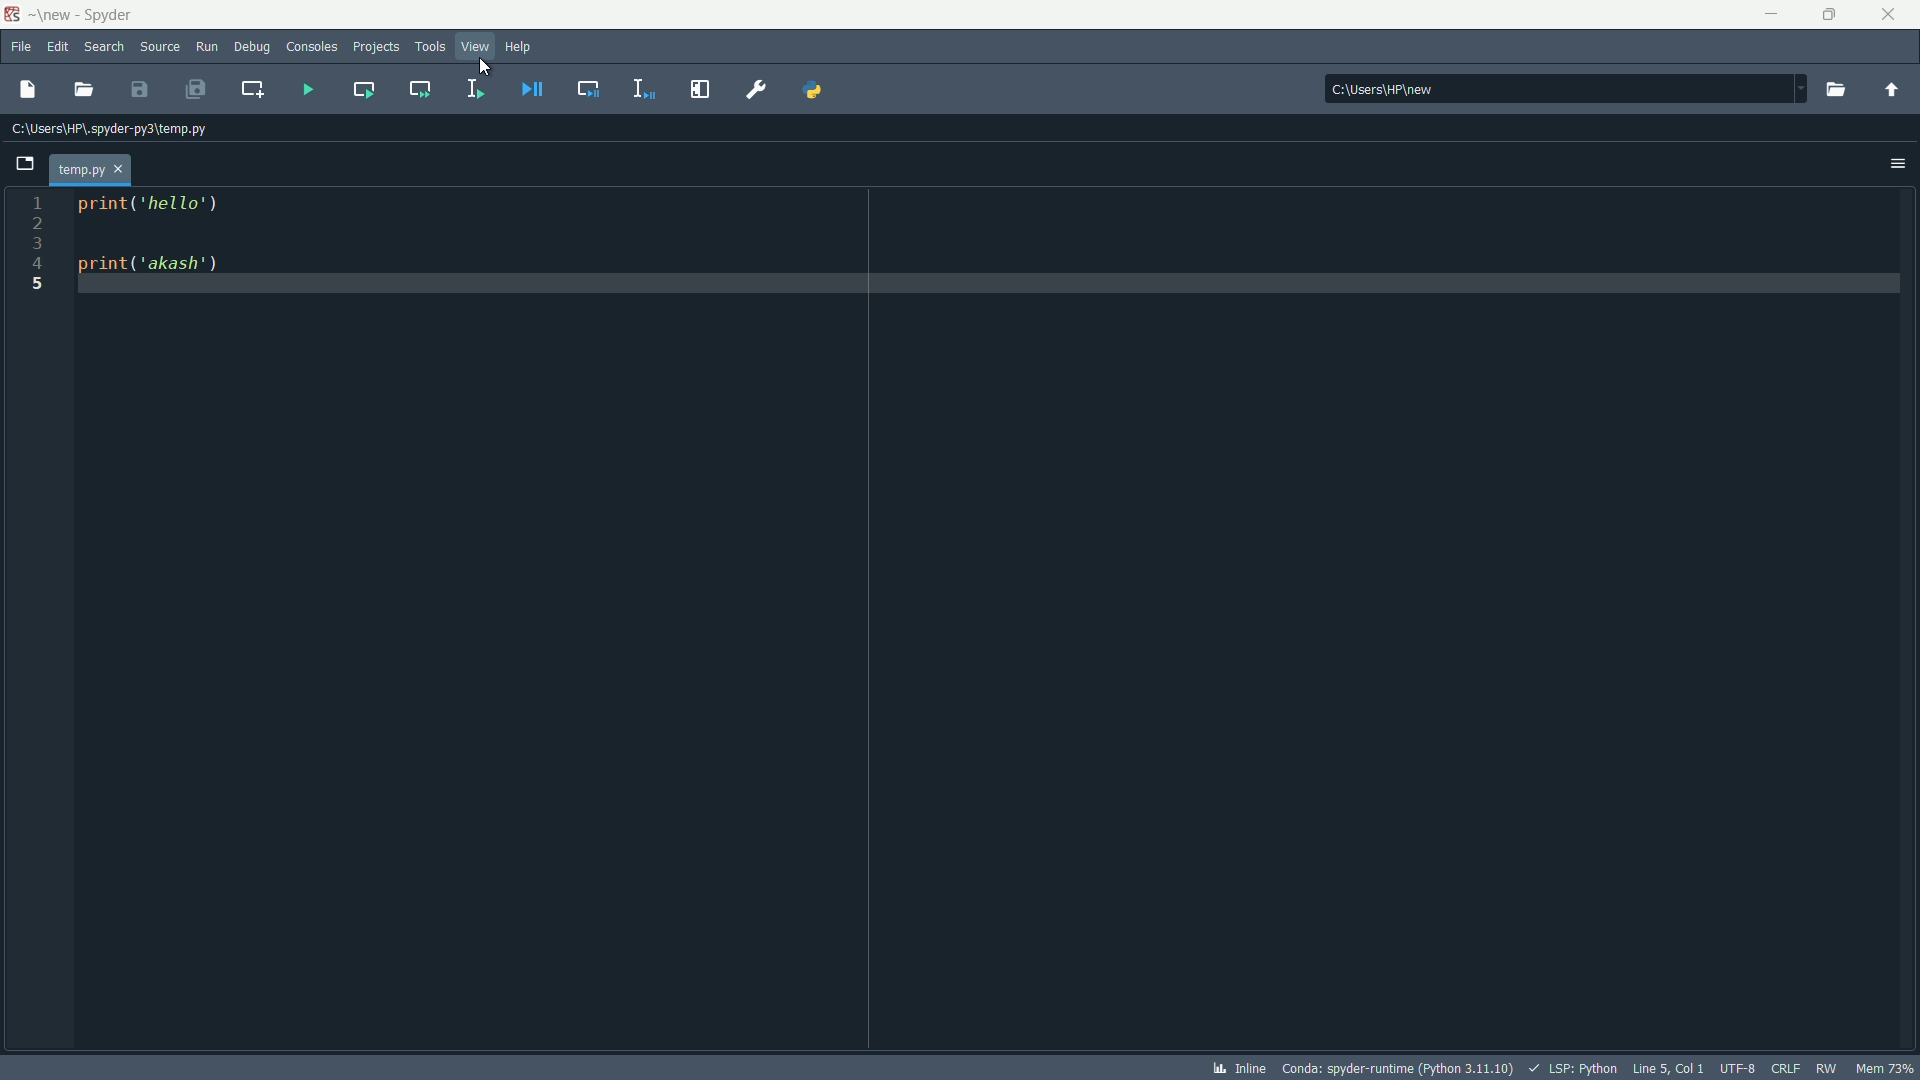 Image resolution: width=1920 pixels, height=1080 pixels. I want to click on preferences, so click(753, 89).